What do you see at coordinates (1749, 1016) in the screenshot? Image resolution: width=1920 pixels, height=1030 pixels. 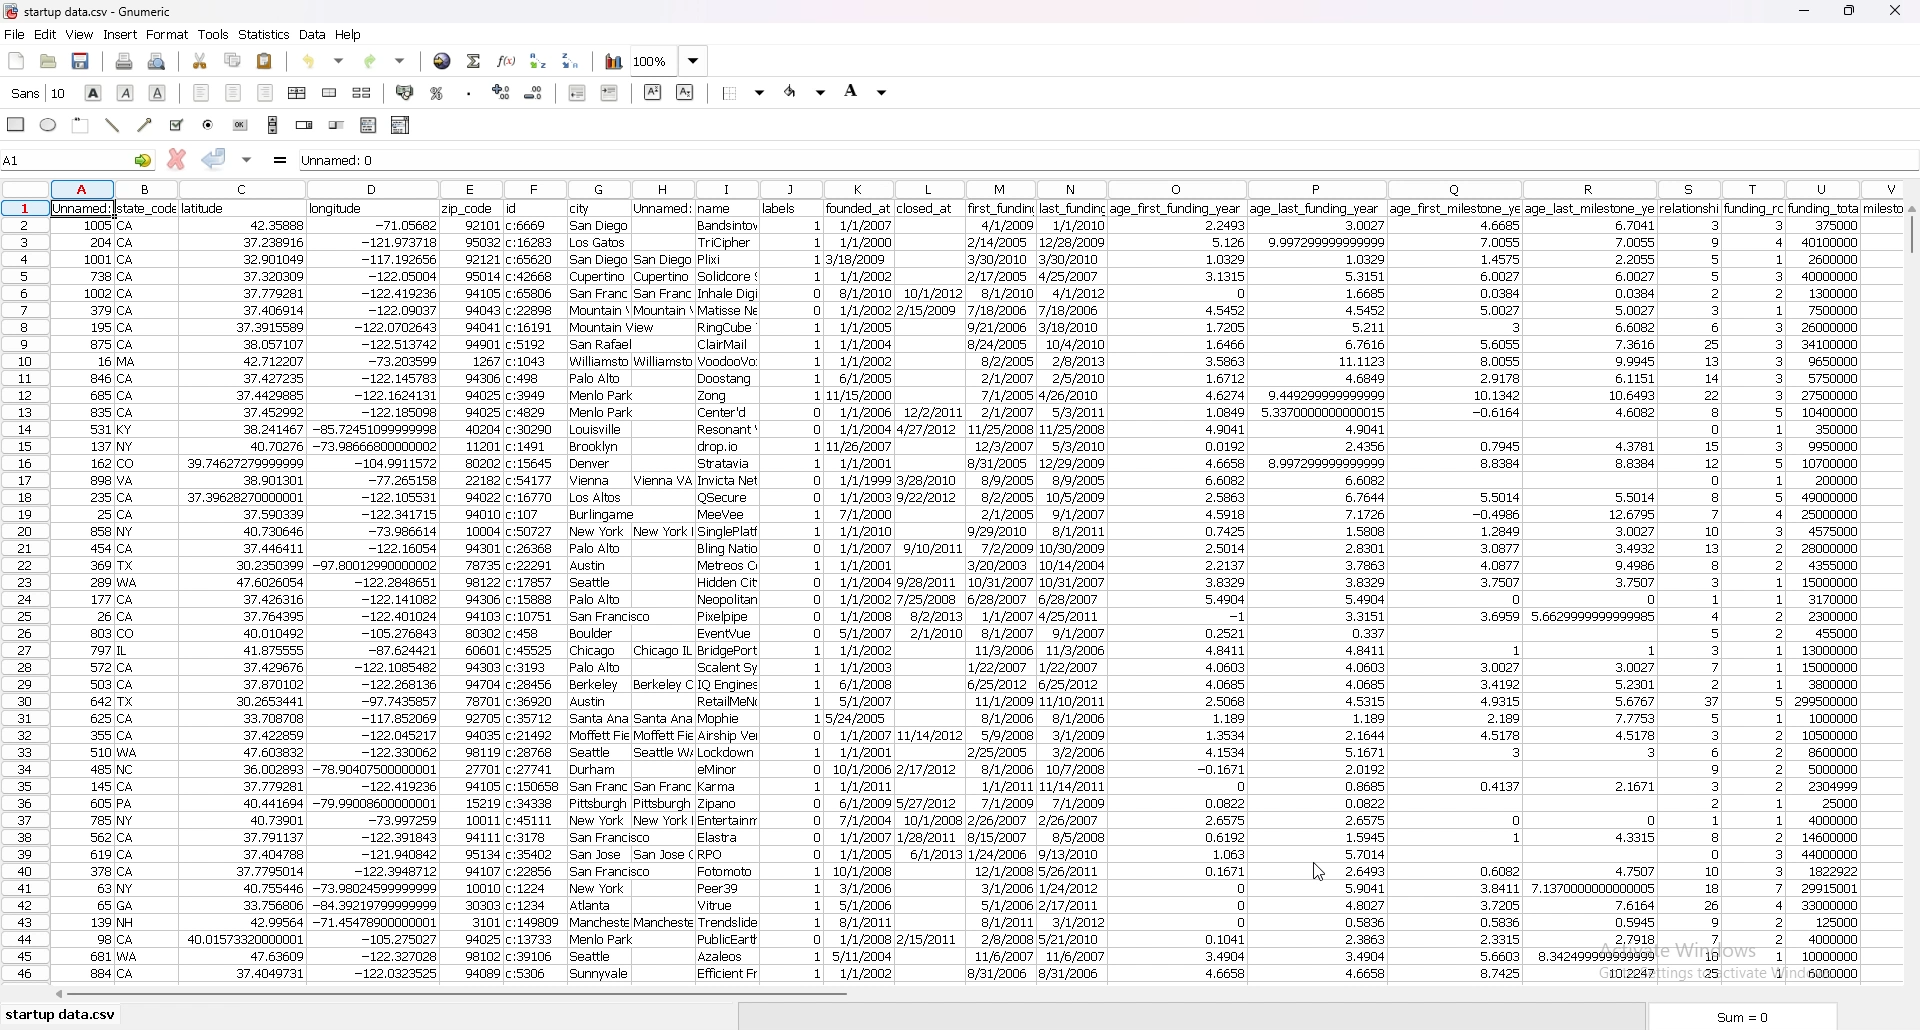 I see `sum` at bounding box center [1749, 1016].